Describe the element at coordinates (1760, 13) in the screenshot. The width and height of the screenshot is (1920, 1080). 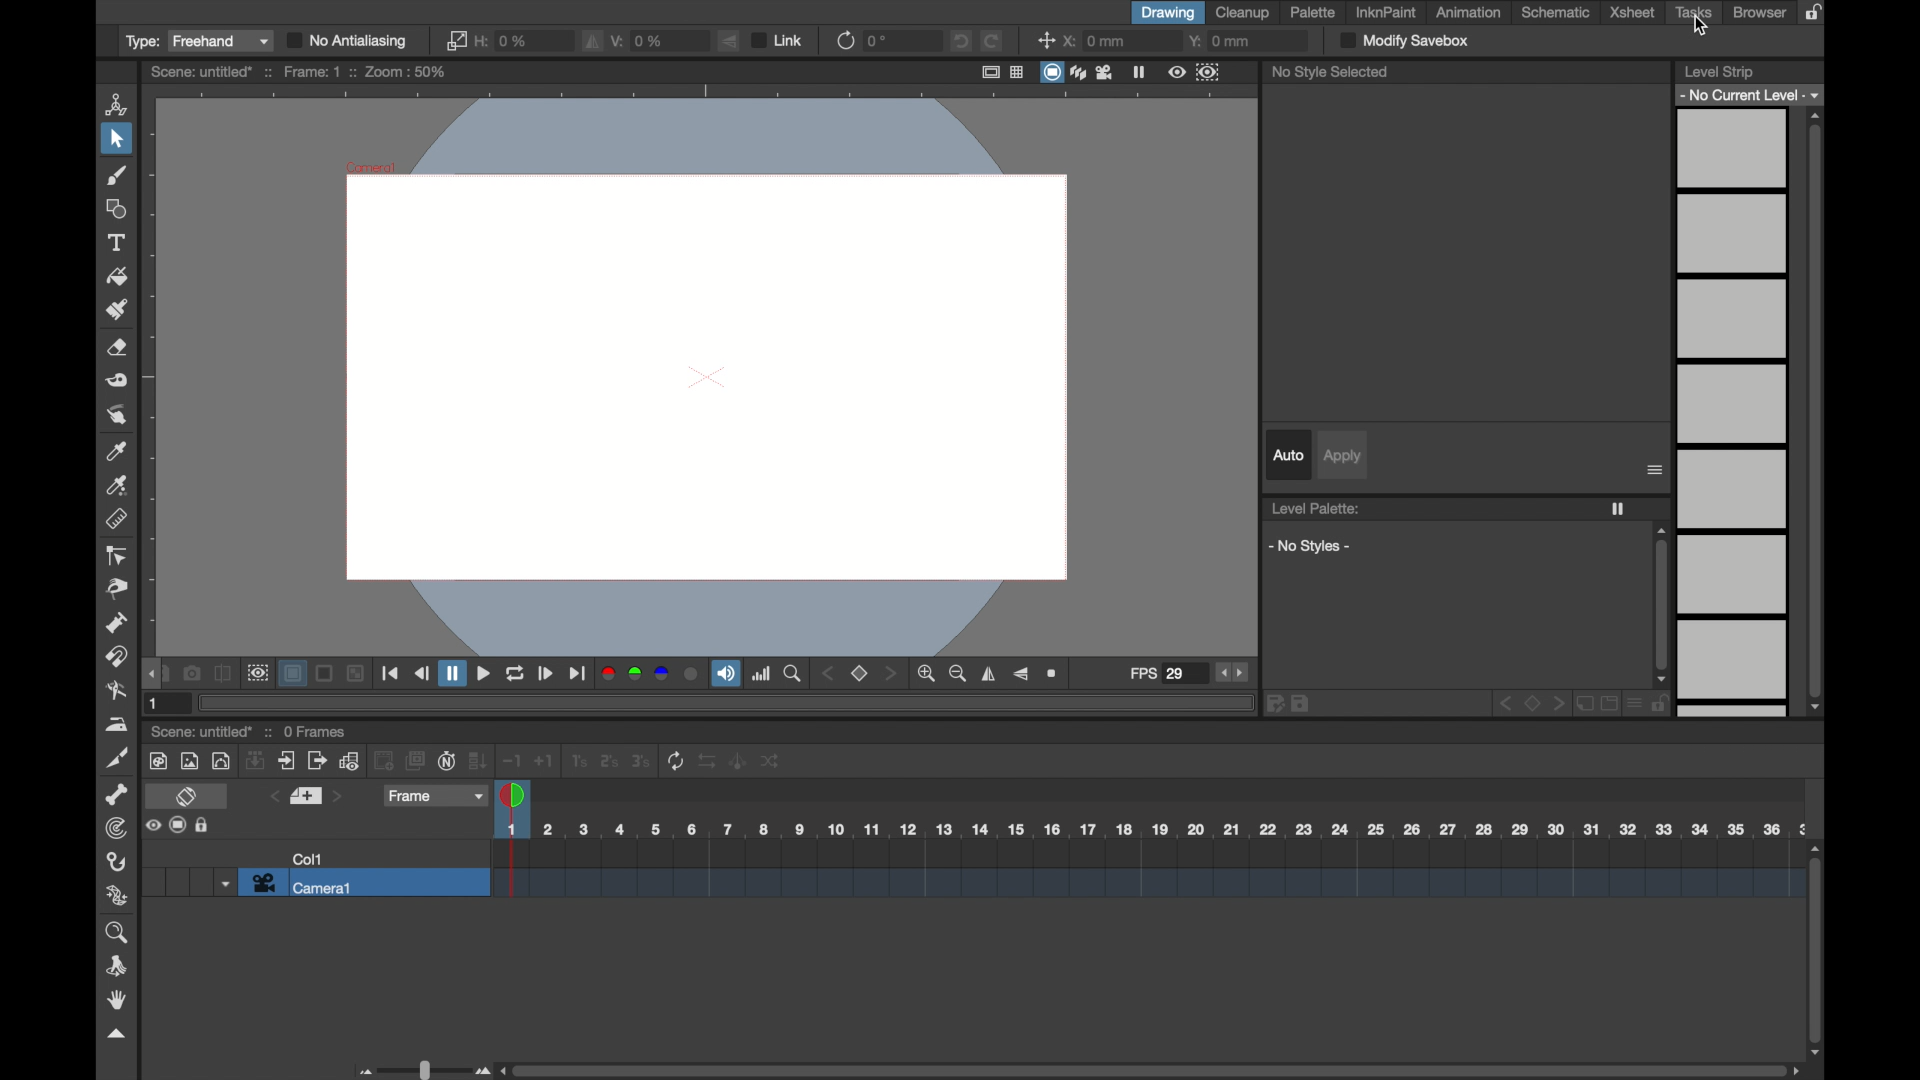
I see `browser` at that location.